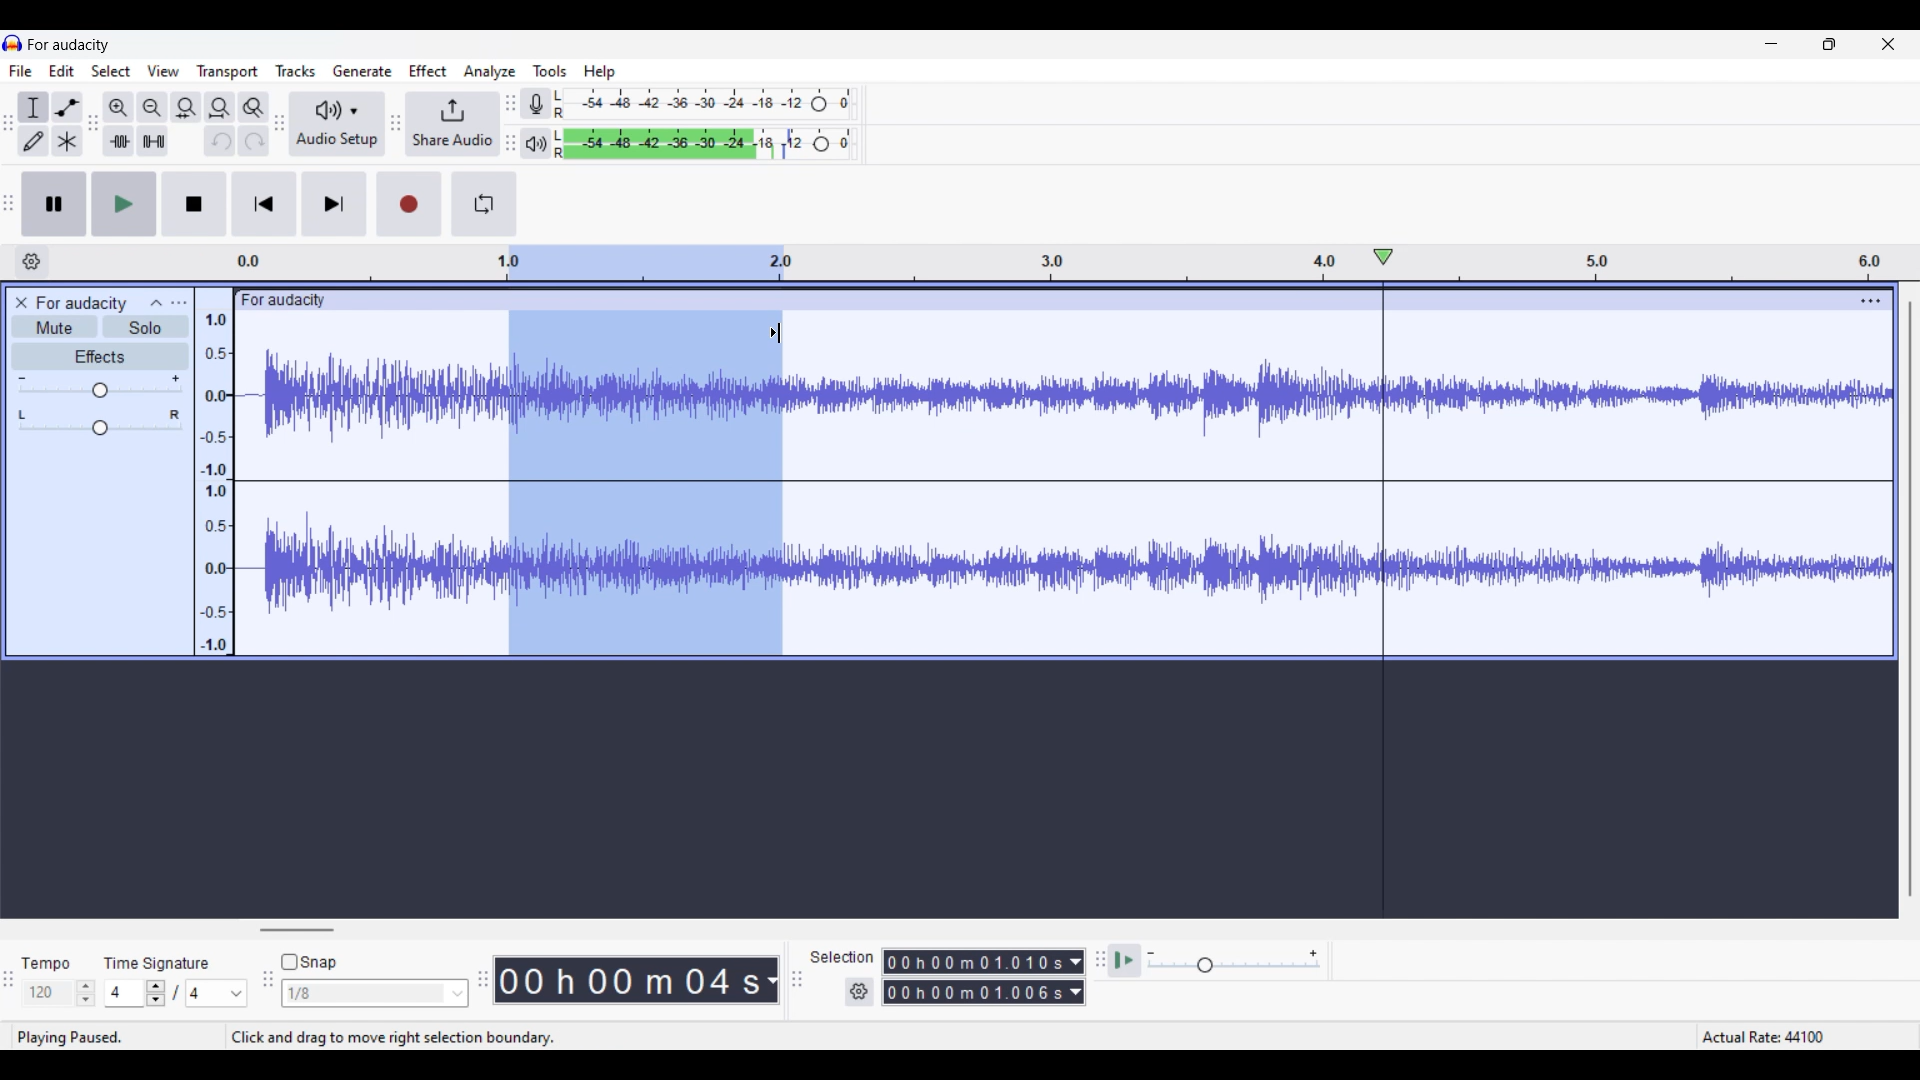 Image resolution: width=1920 pixels, height=1080 pixels. I want to click on Skip/Select to end, so click(334, 204).